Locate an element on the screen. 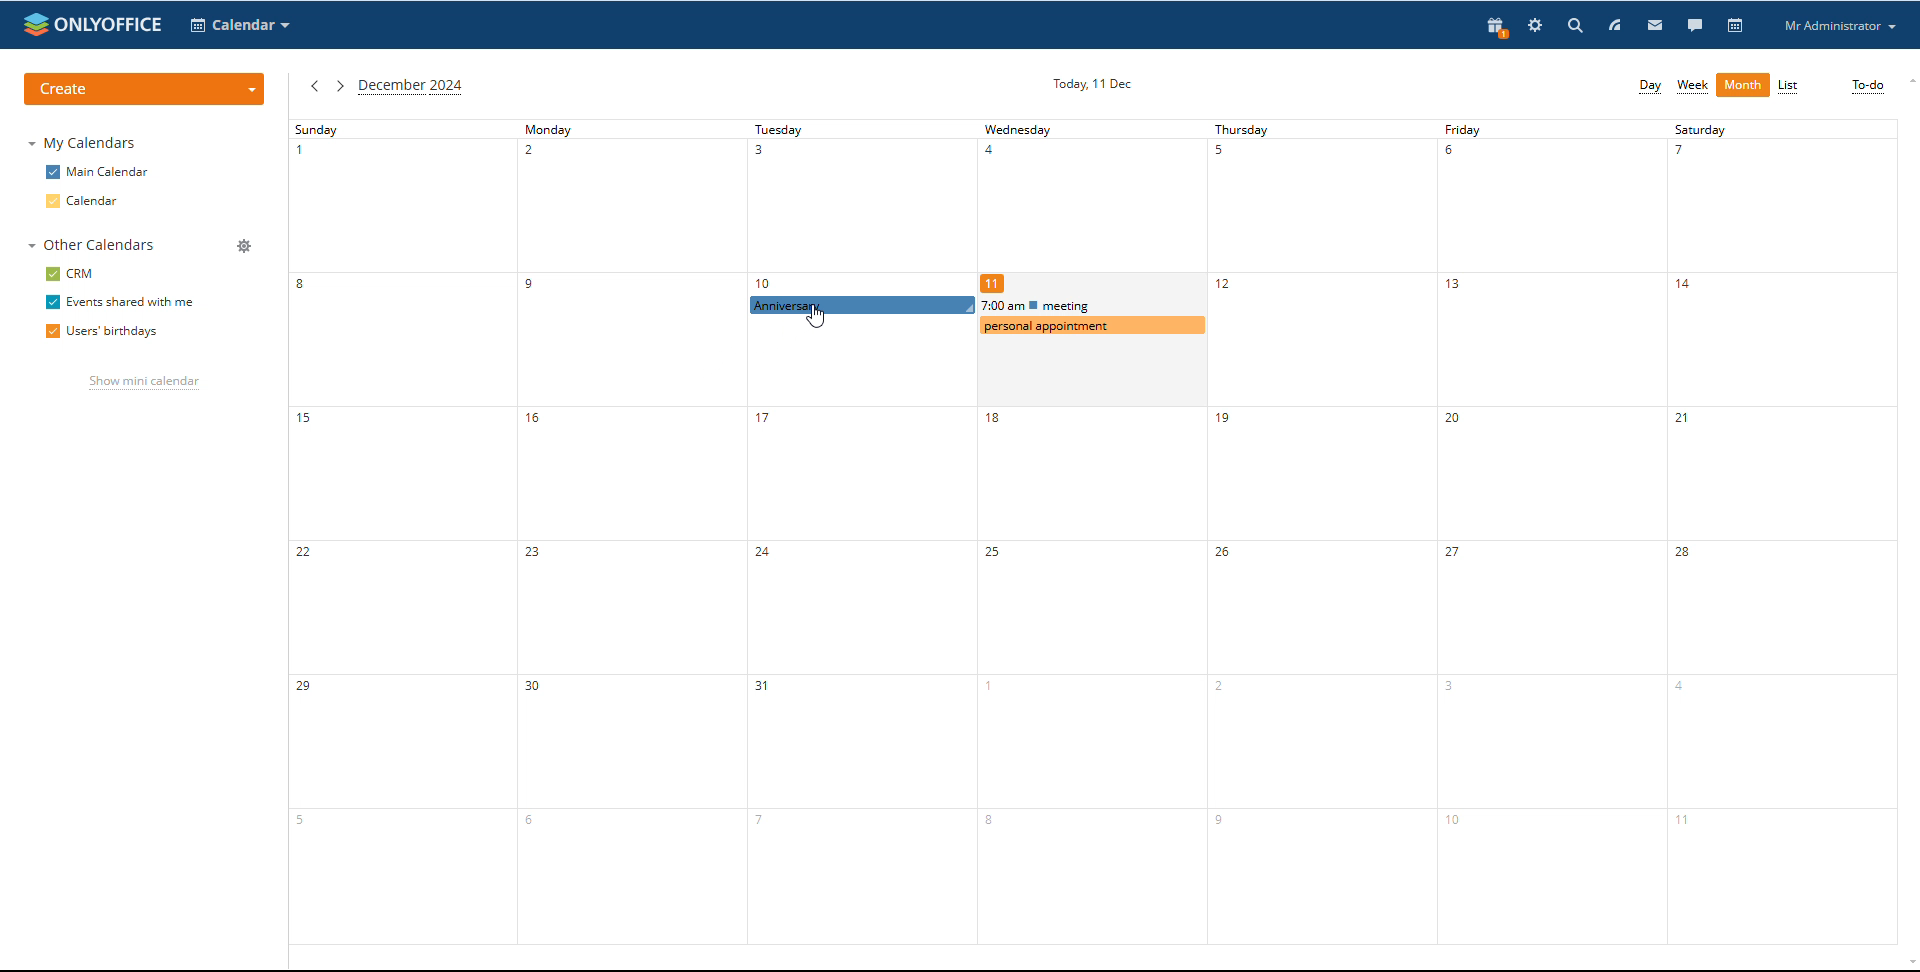  other calendars is located at coordinates (95, 245).